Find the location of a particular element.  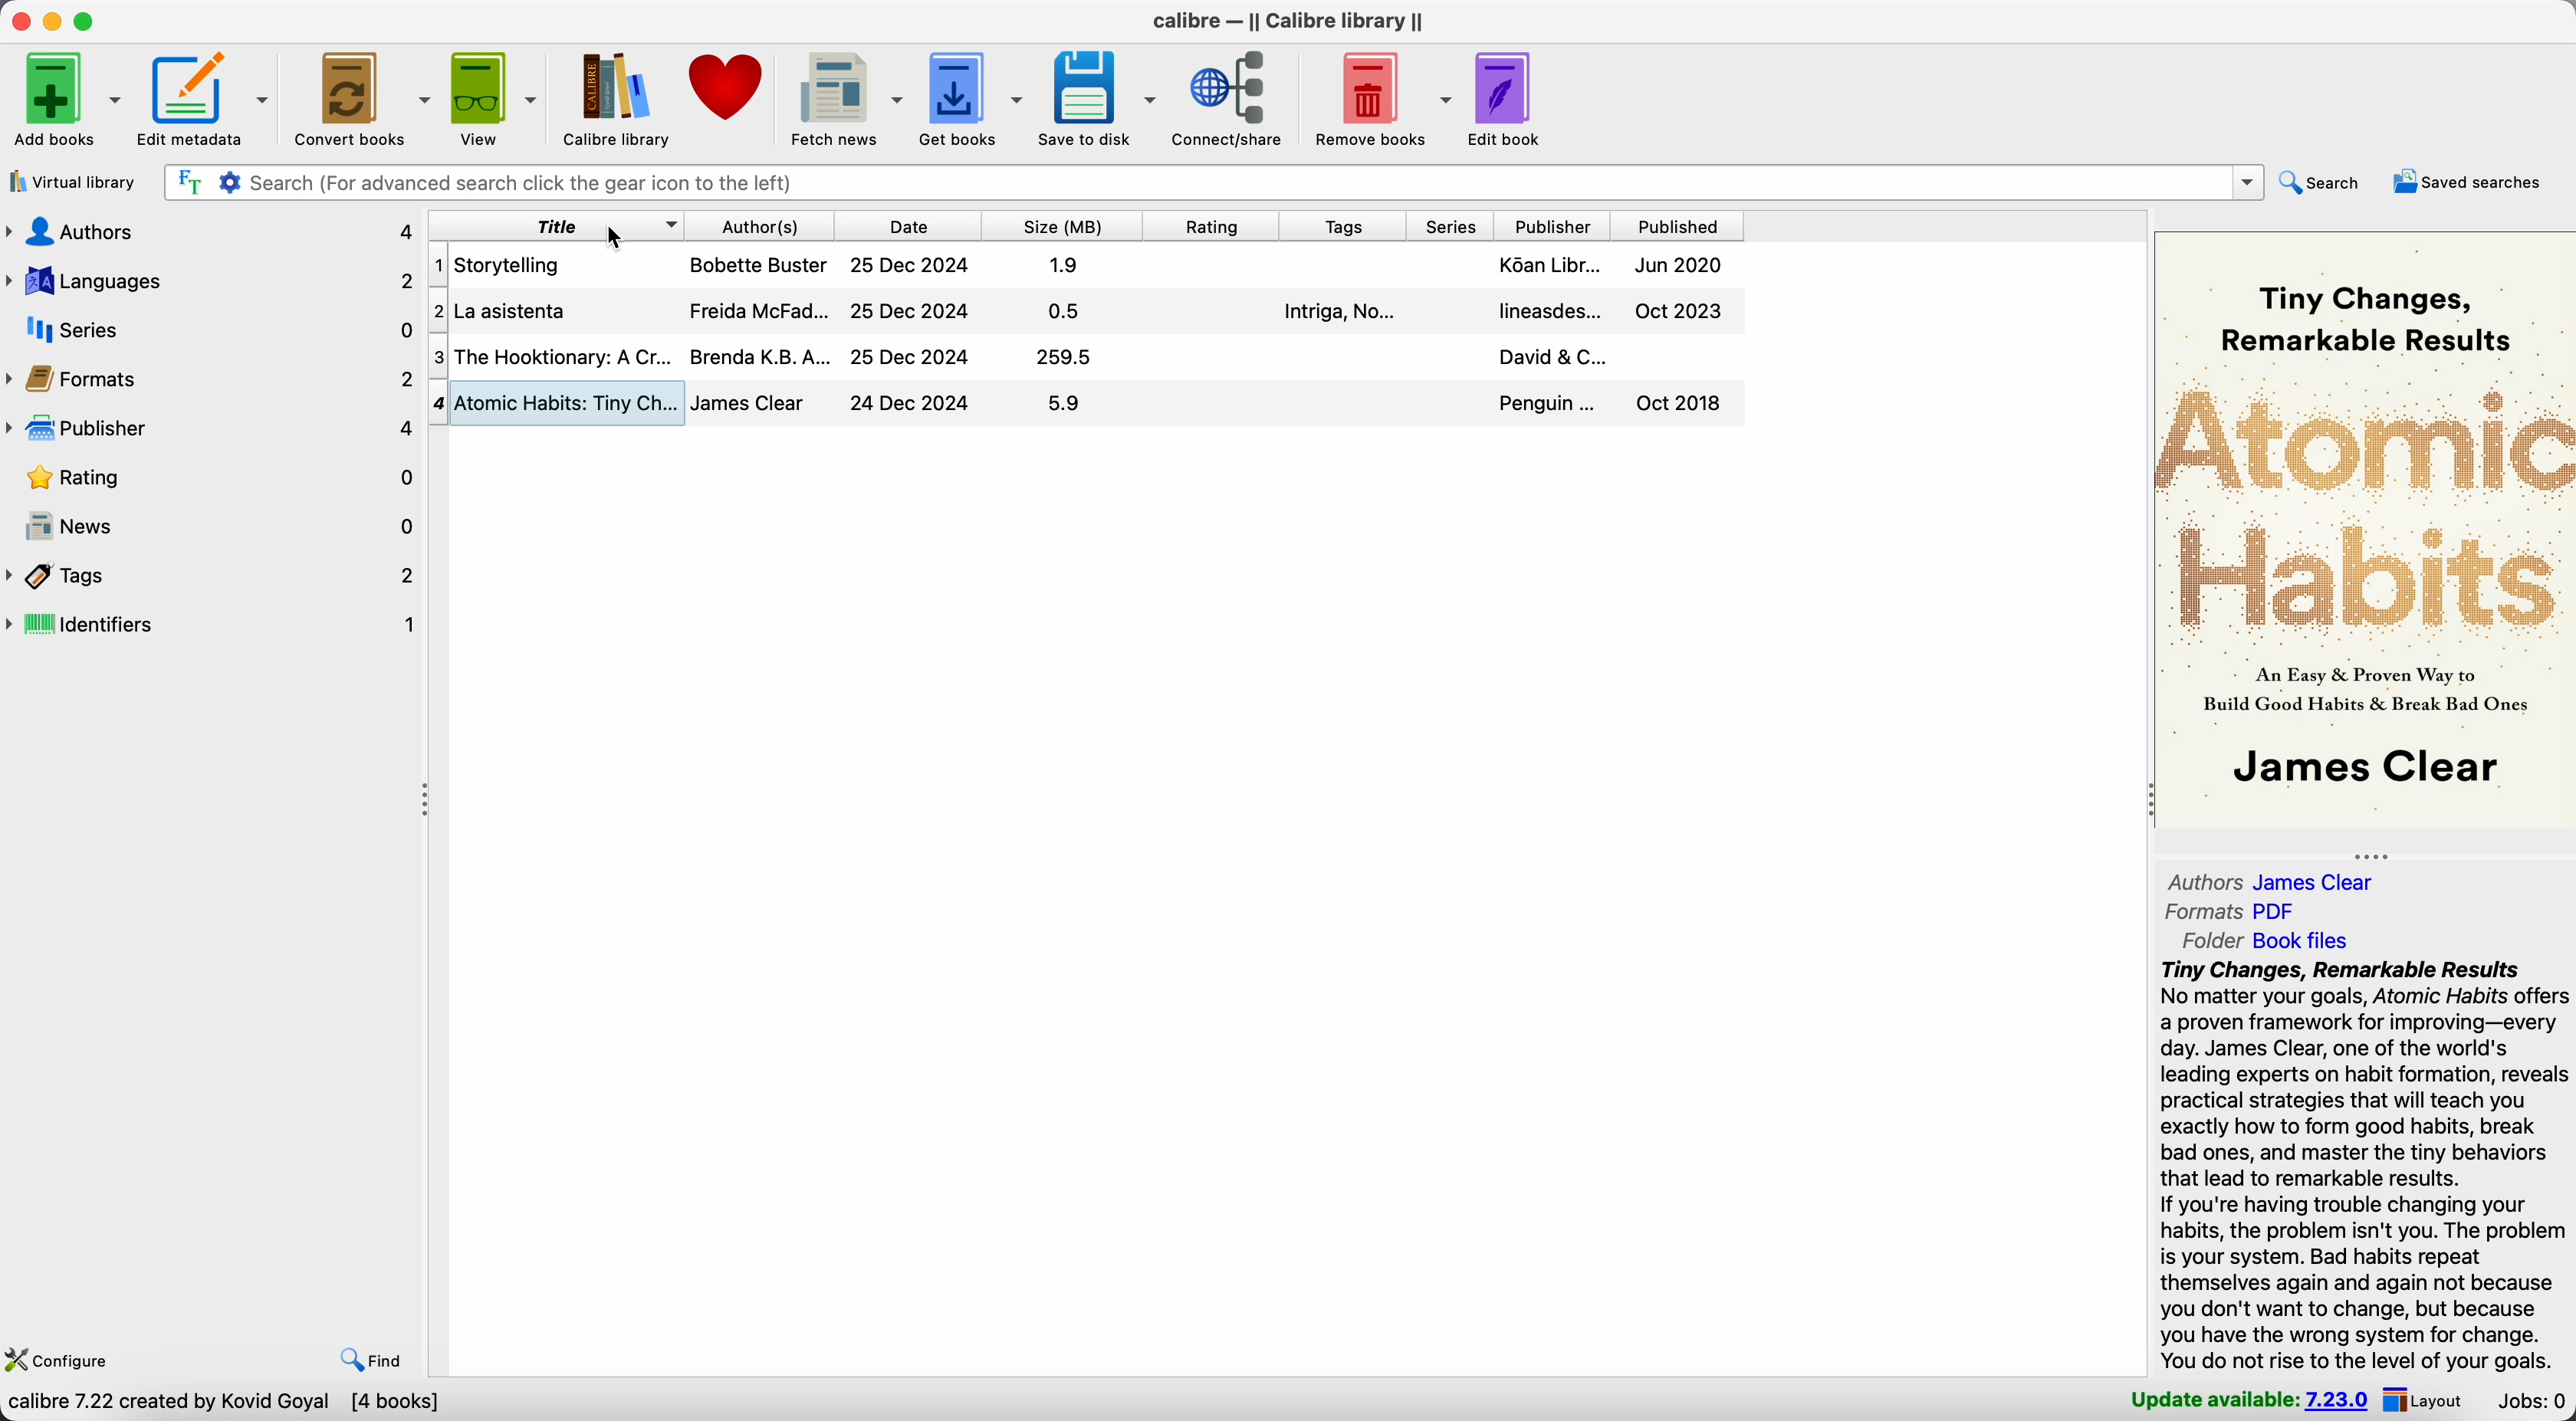

search bar is located at coordinates (1216, 183).